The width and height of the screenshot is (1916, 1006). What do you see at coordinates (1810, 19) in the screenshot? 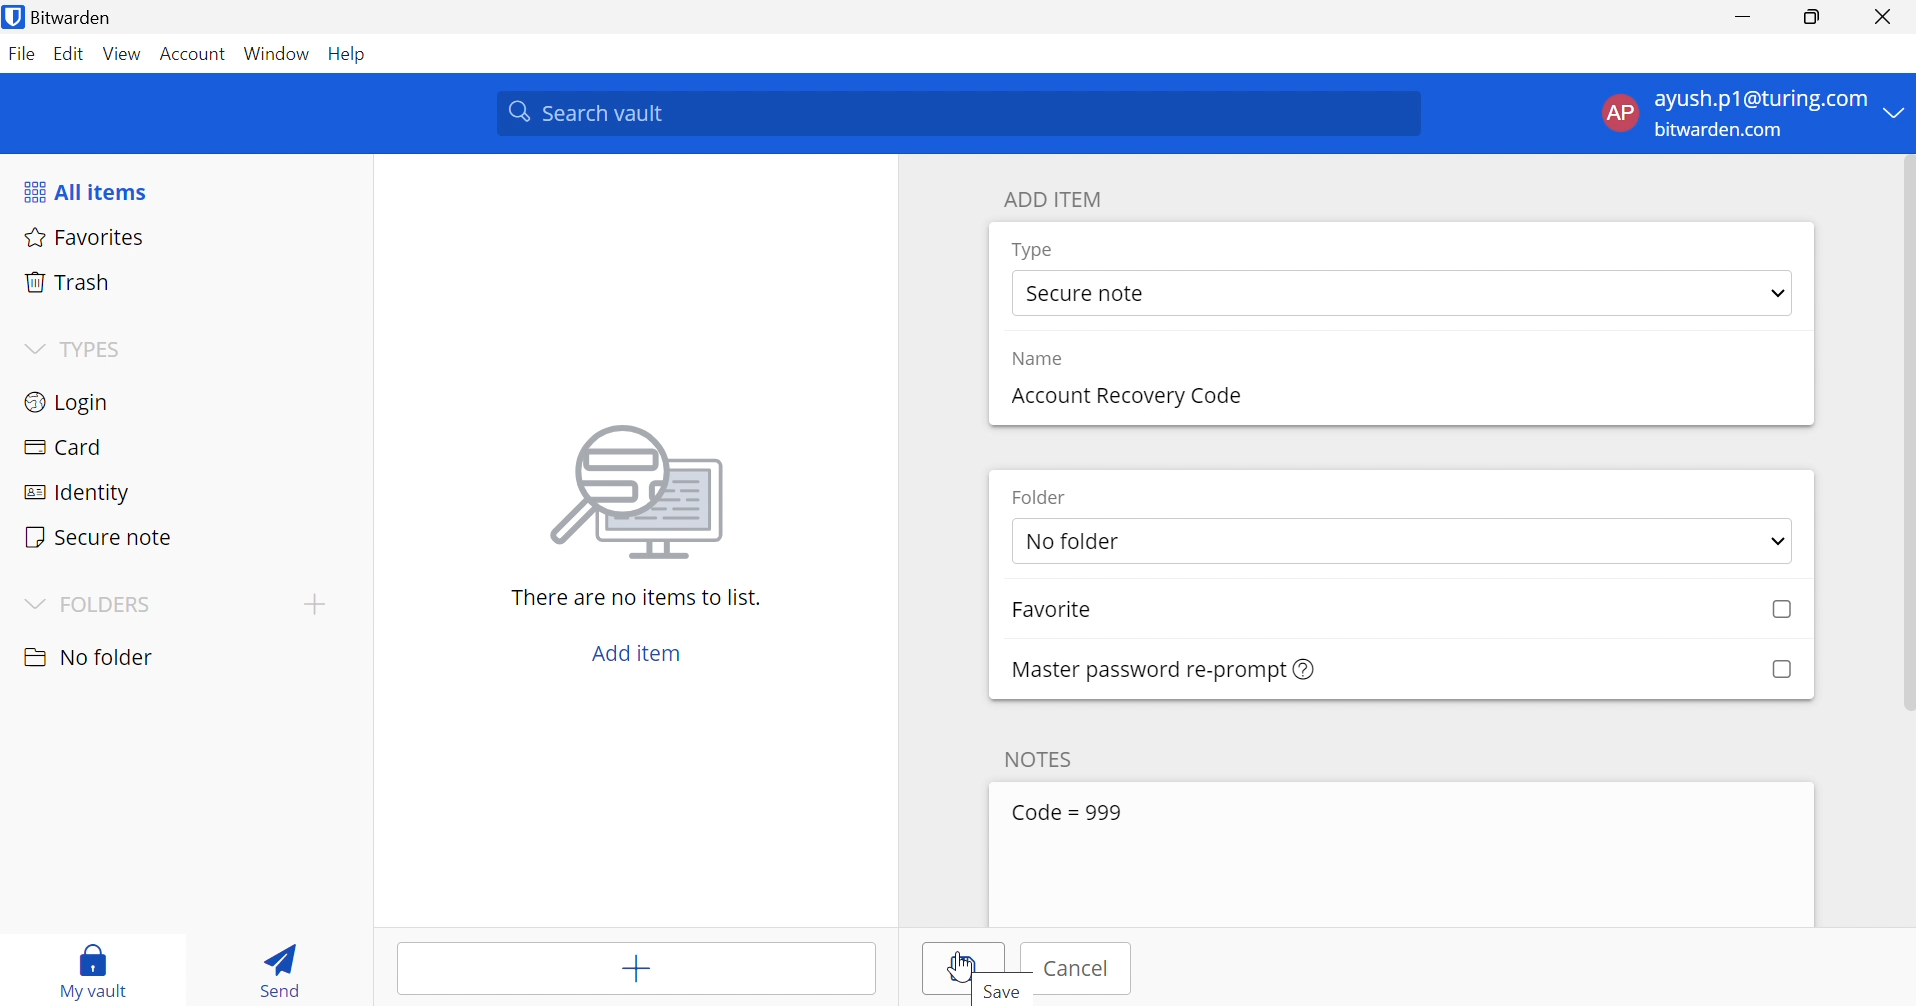
I see `Restore Down` at bounding box center [1810, 19].